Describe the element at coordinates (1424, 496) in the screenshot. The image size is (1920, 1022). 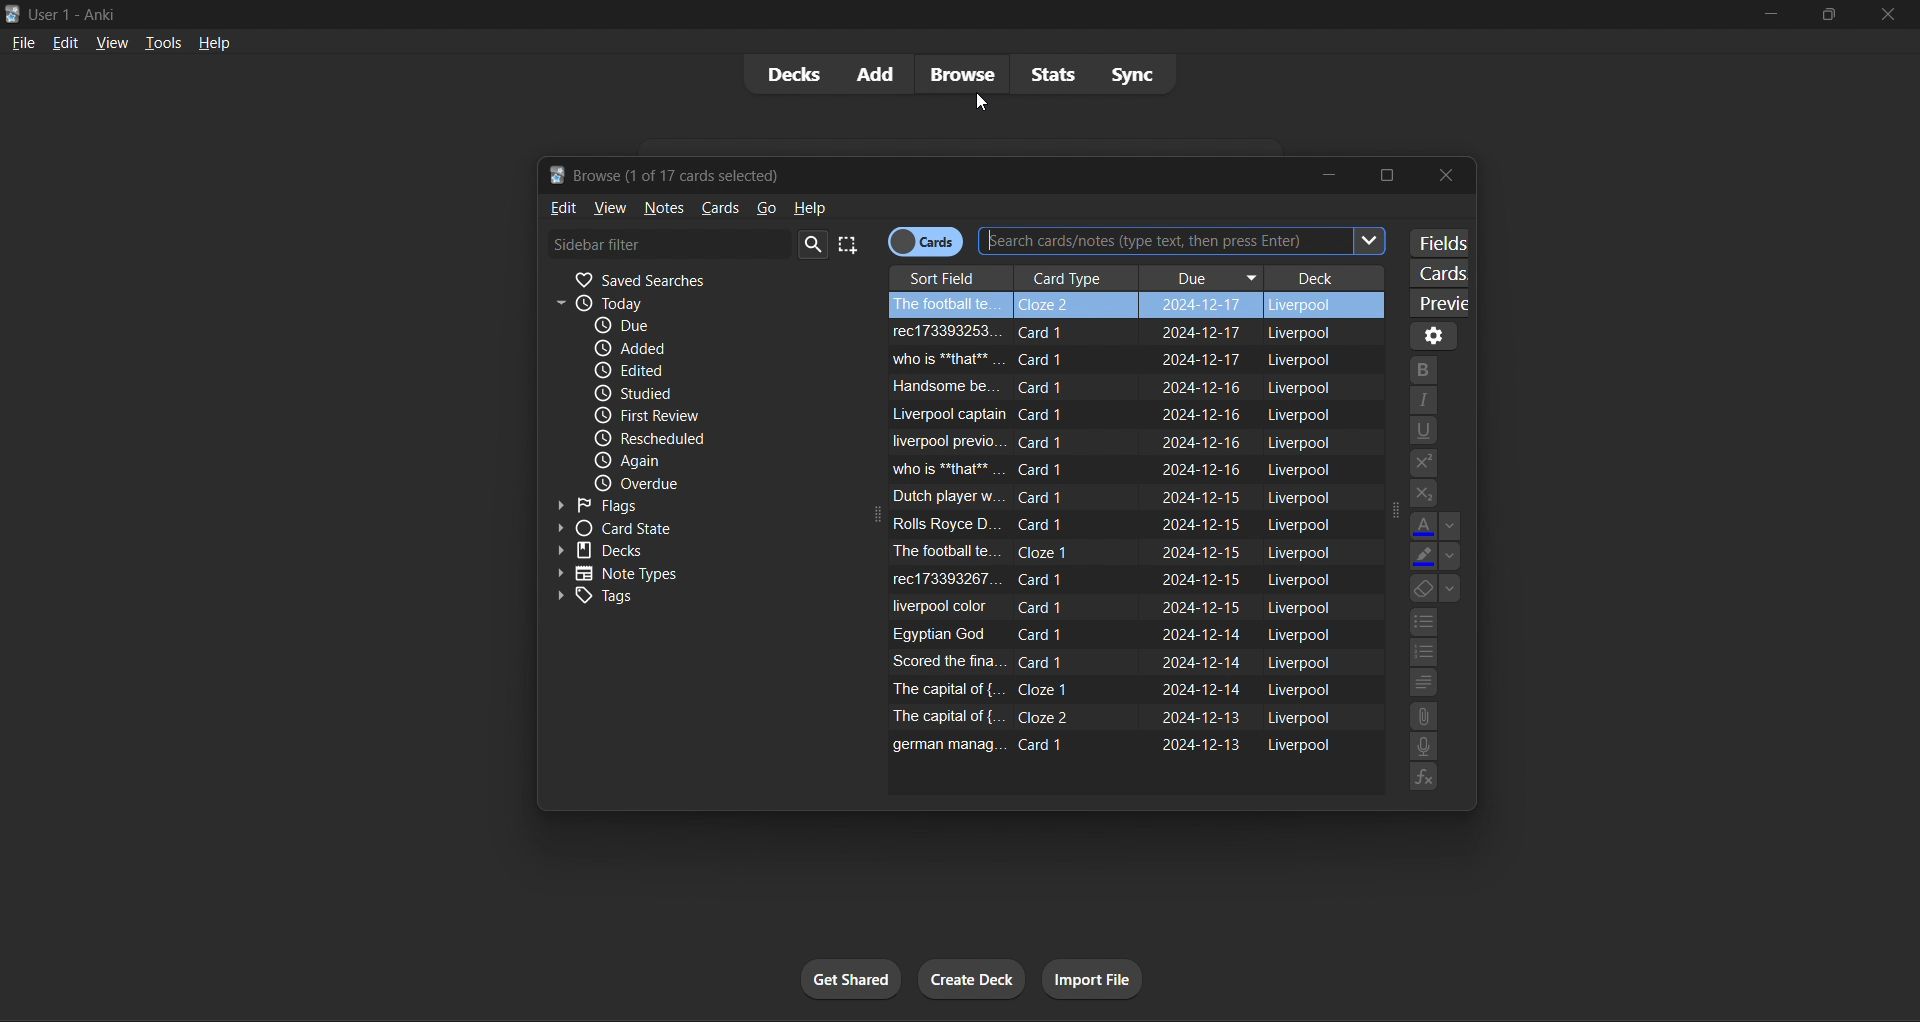
I see `prefix` at that location.